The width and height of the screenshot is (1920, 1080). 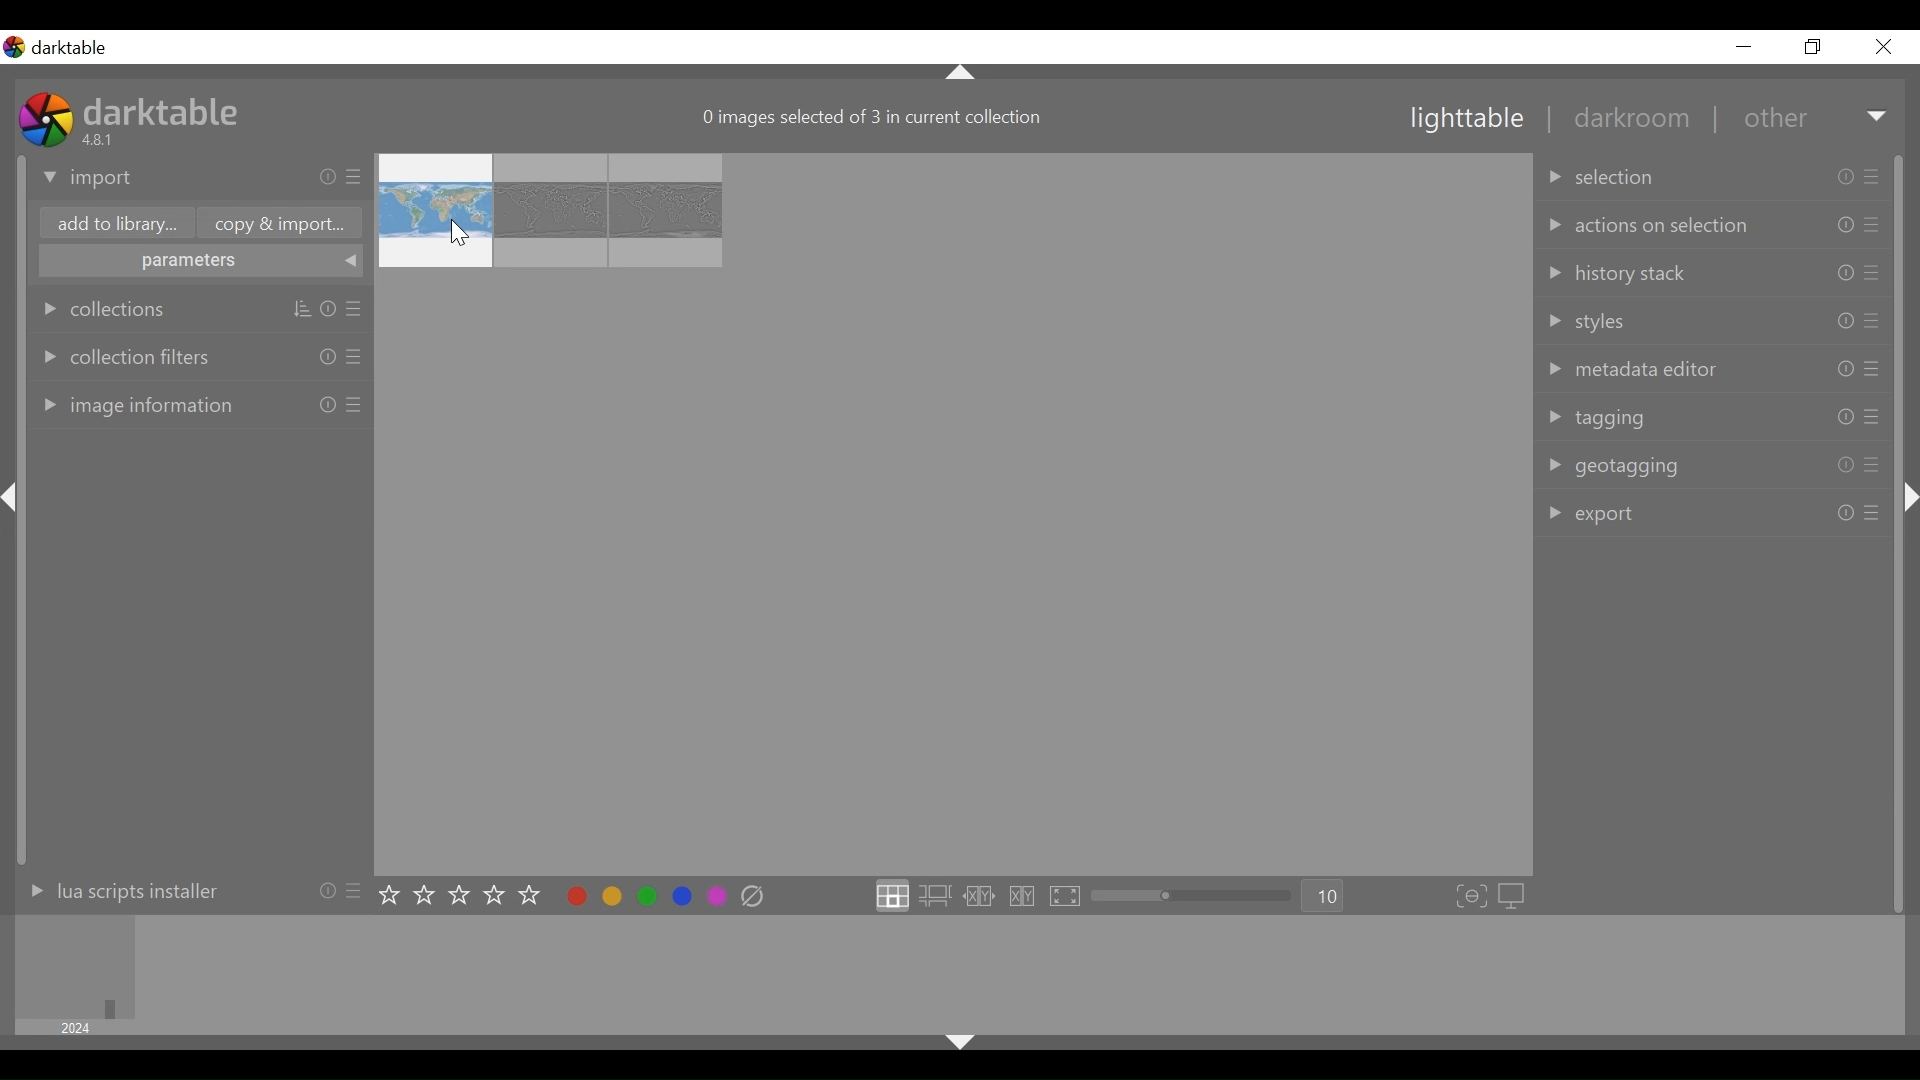 What do you see at coordinates (1887, 47) in the screenshot?
I see `close` at bounding box center [1887, 47].